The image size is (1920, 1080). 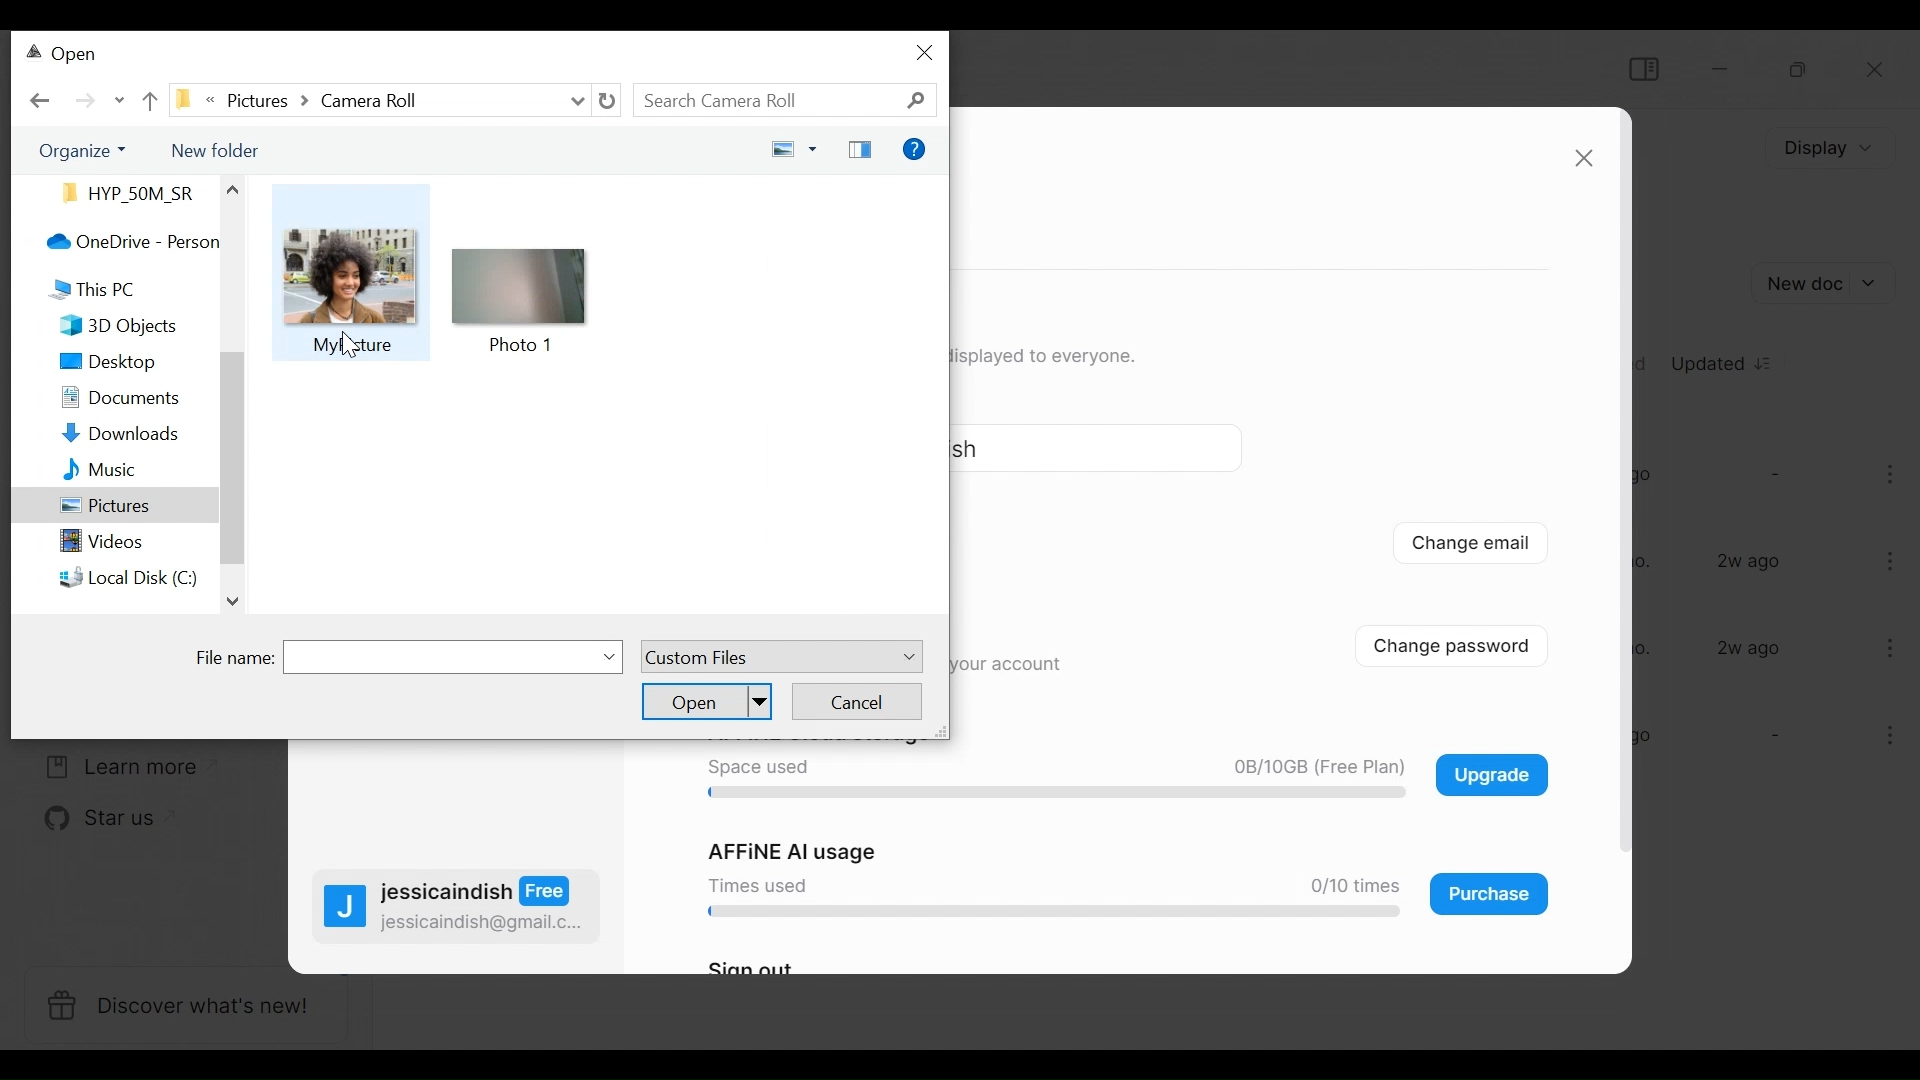 I want to click on Cancel, so click(x=857, y=700).